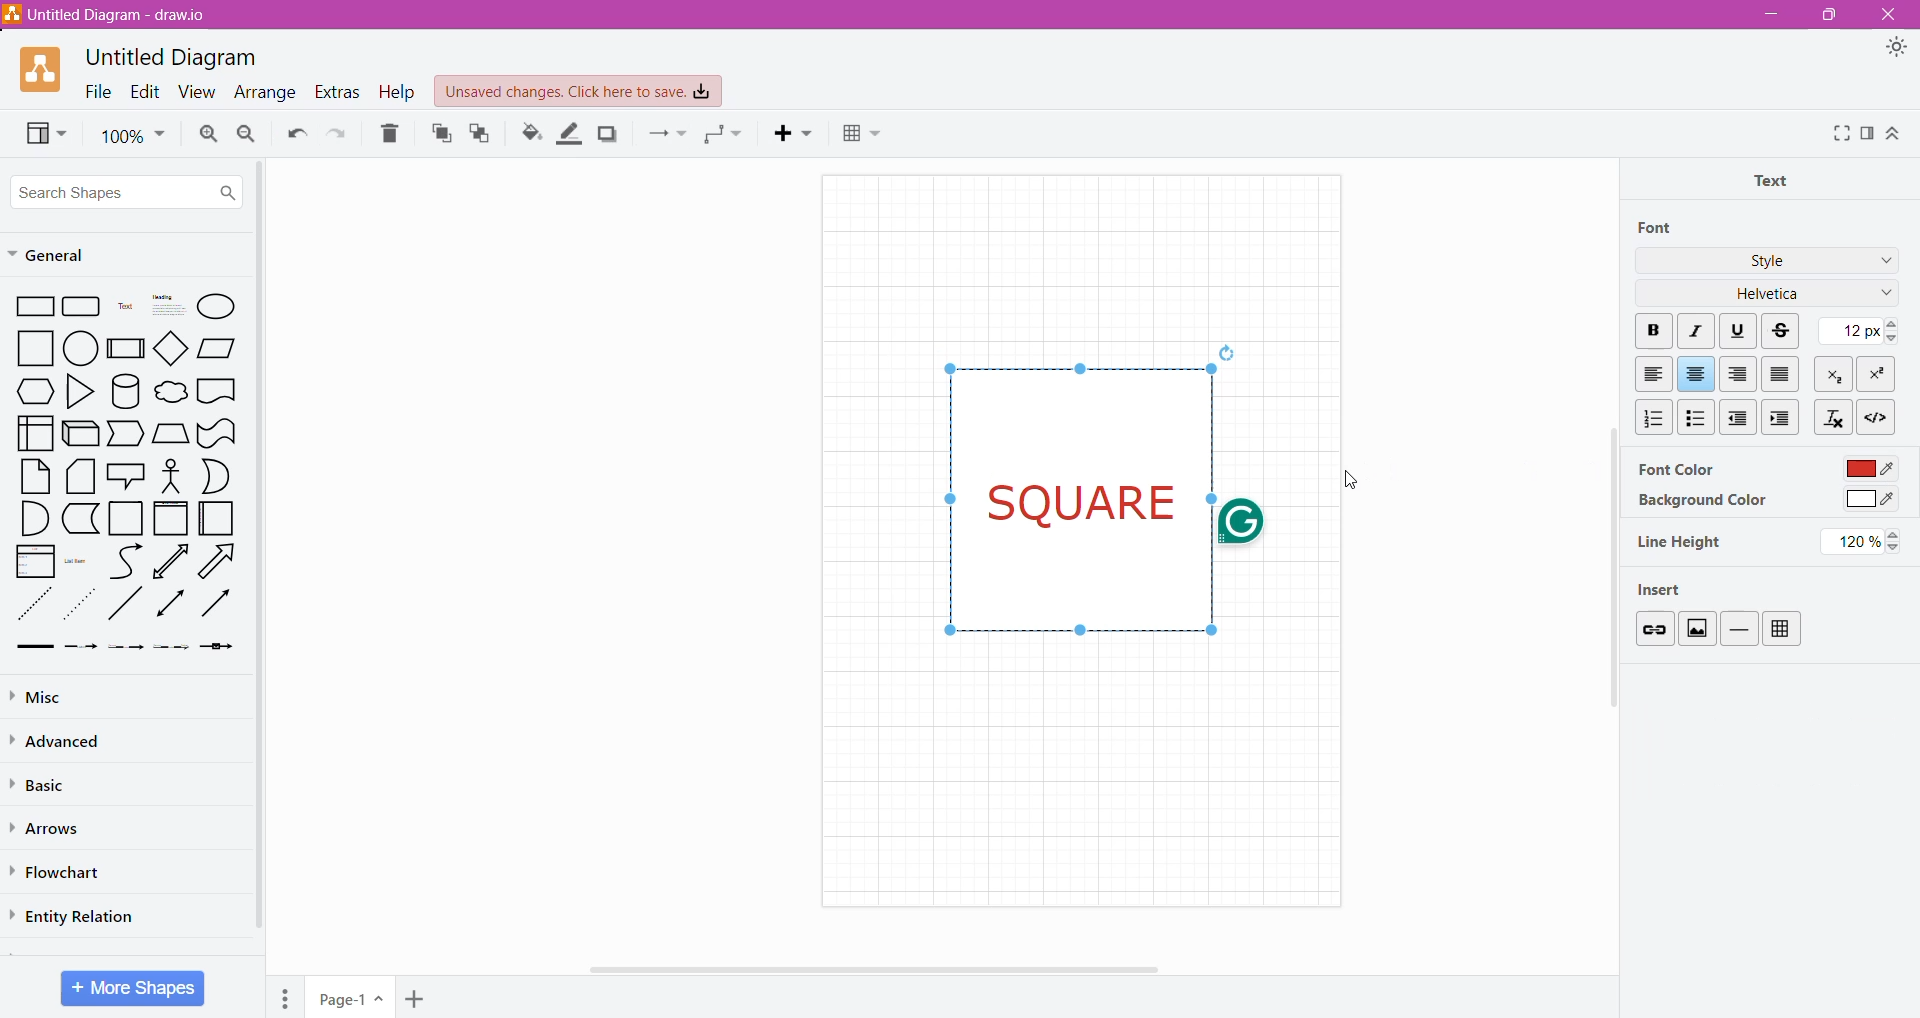 This screenshot has width=1920, height=1018. Describe the element at coordinates (1669, 588) in the screenshot. I see `Insert` at that location.